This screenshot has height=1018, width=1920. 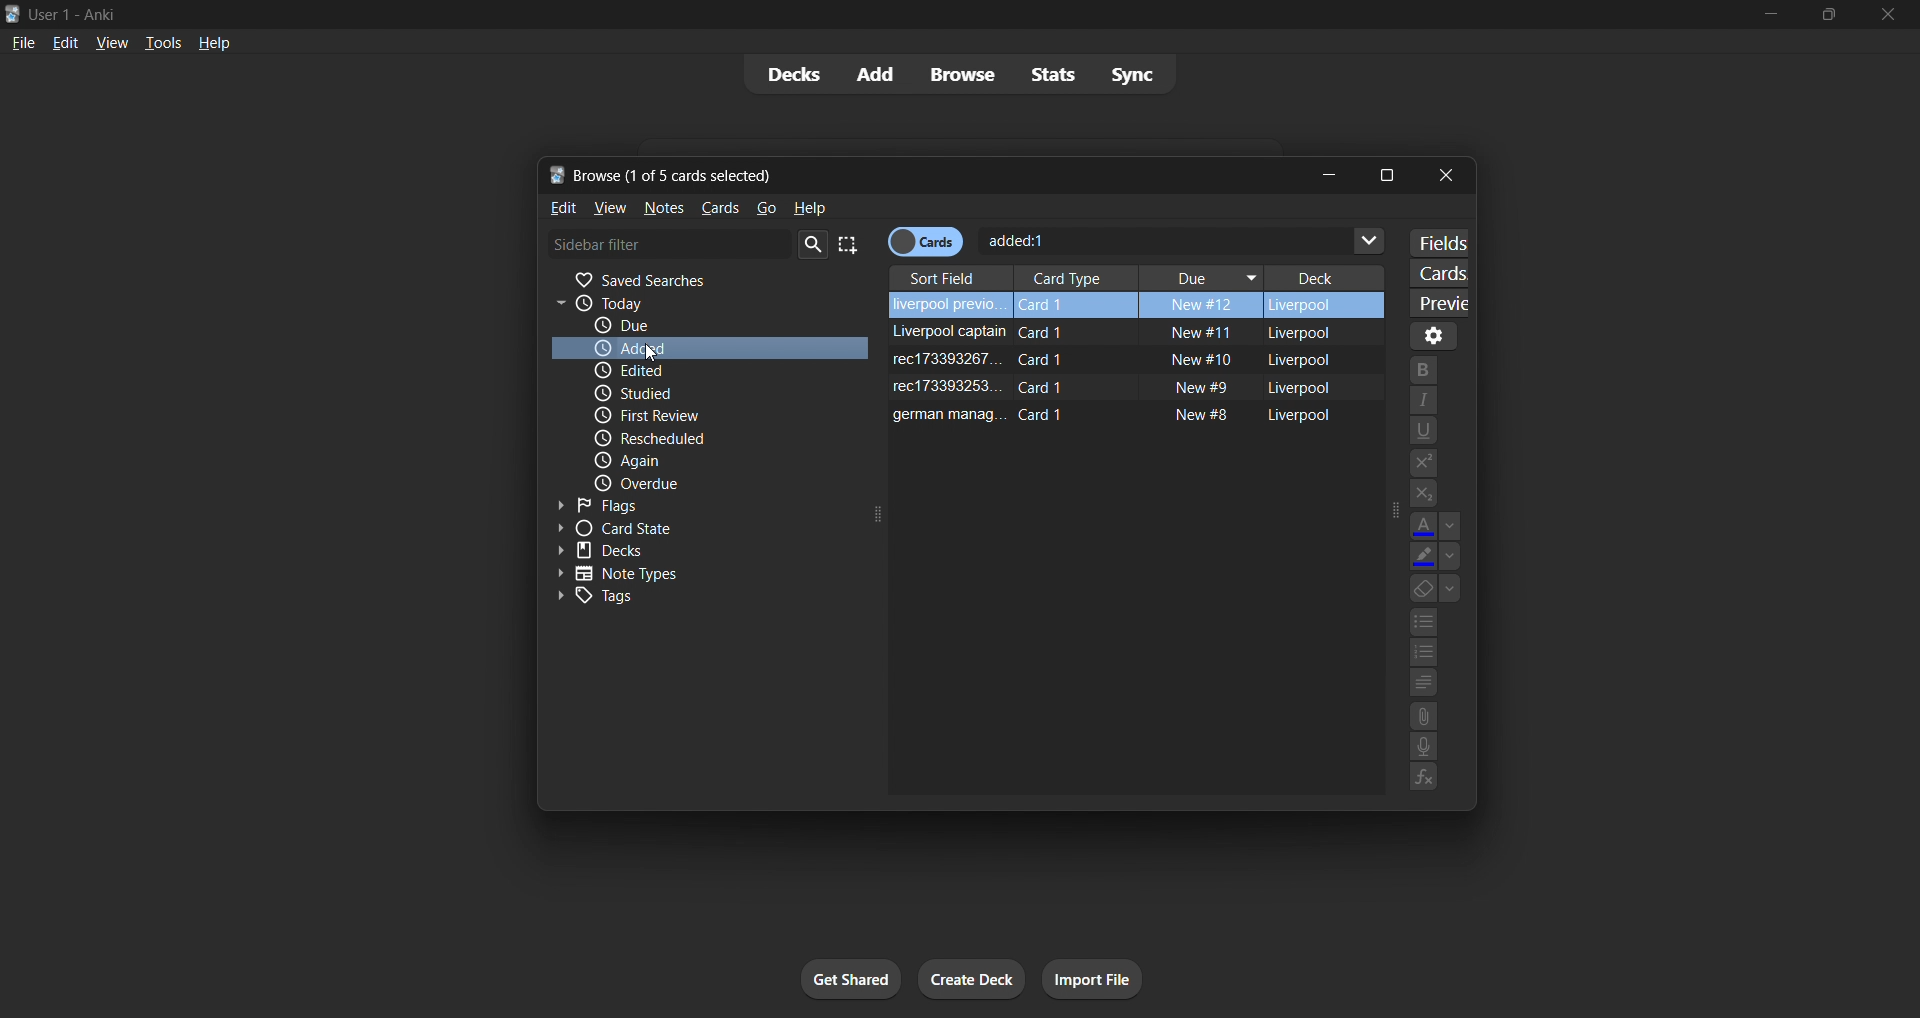 What do you see at coordinates (607, 207) in the screenshot?
I see `view` at bounding box center [607, 207].